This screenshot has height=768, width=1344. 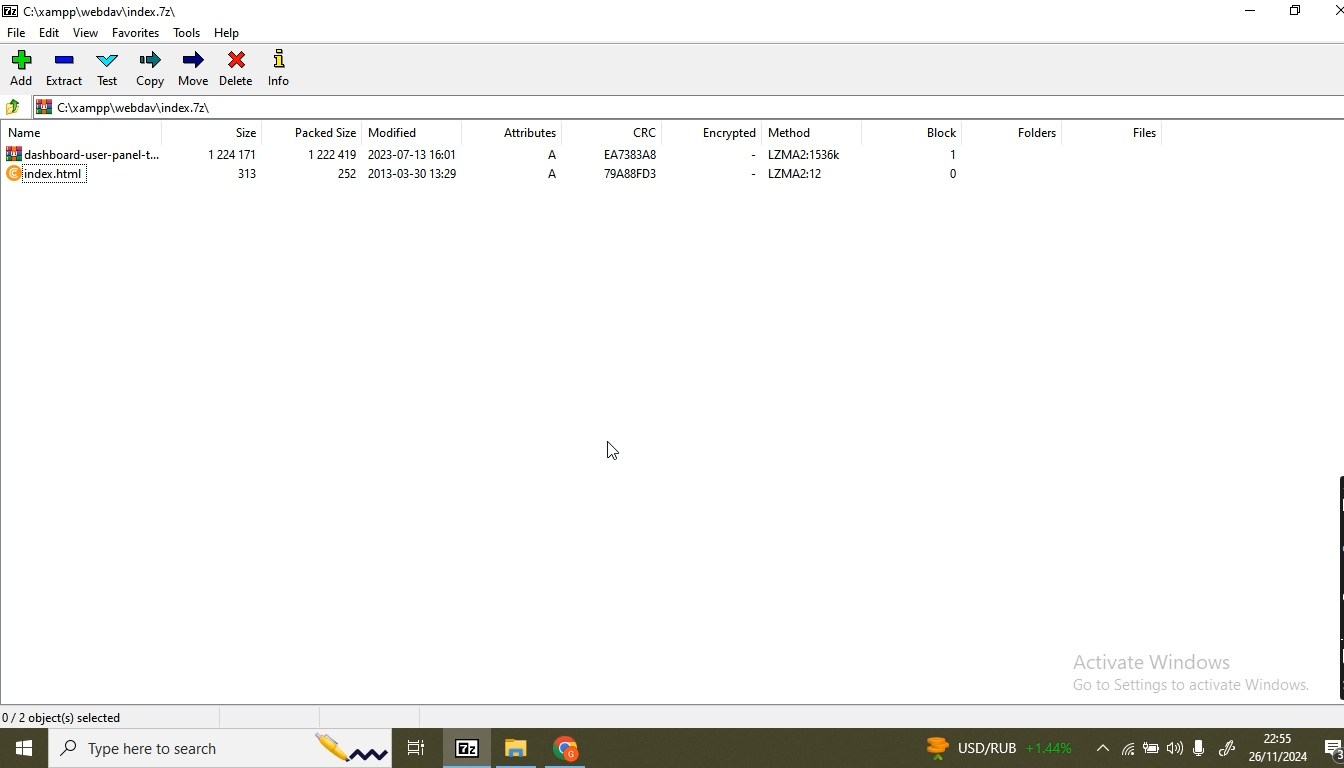 What do you see at coordinates (519, 749) in the screenshot?
I see `file browser` at bounding box center [519, 749].